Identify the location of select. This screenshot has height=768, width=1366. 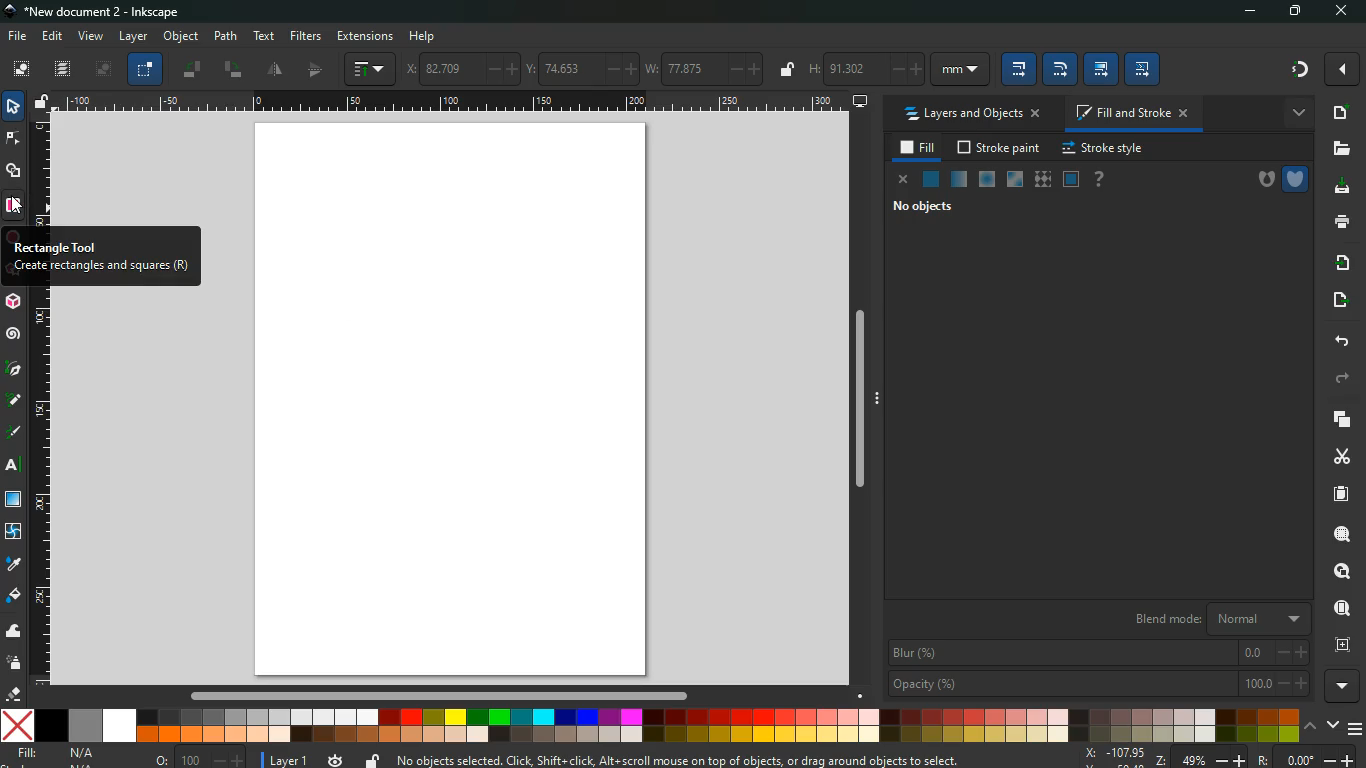
(144, 70).